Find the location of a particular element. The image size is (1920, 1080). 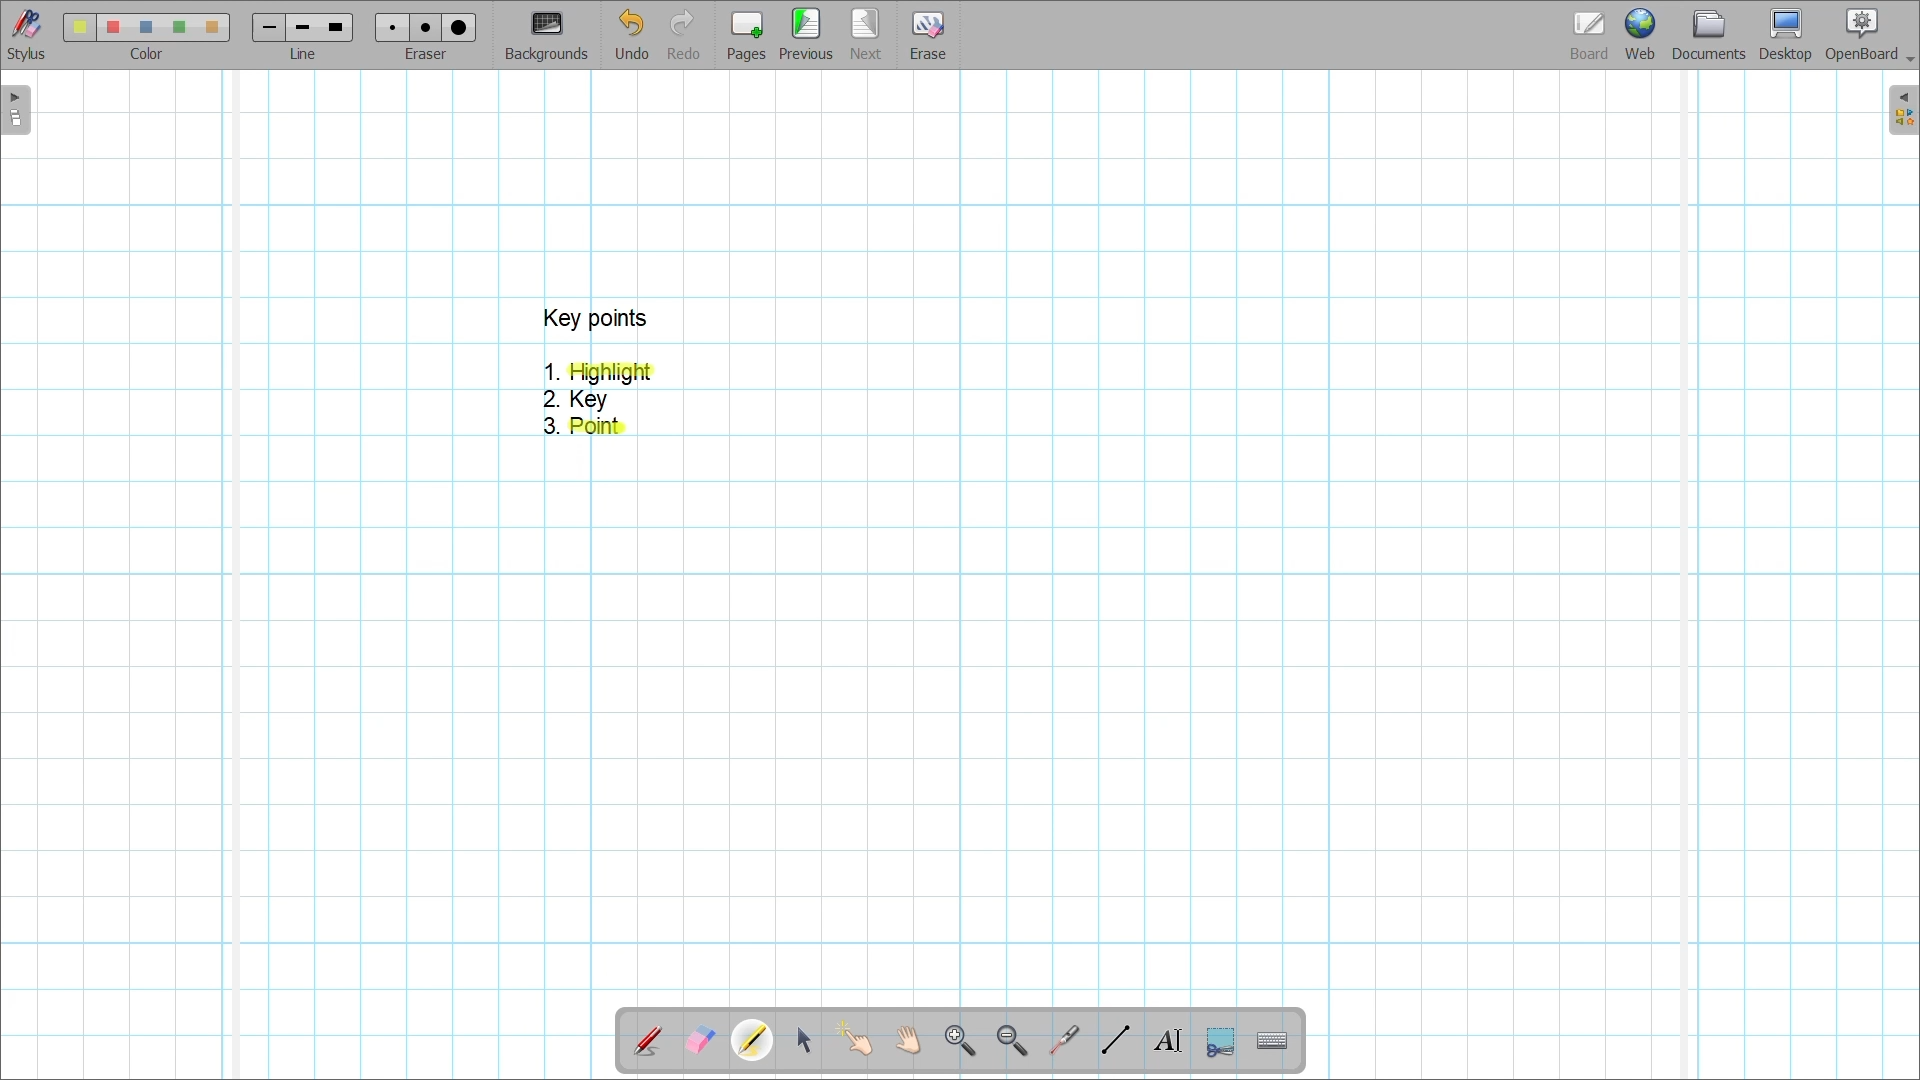

Desktop is located at coordinates (1786, 35).